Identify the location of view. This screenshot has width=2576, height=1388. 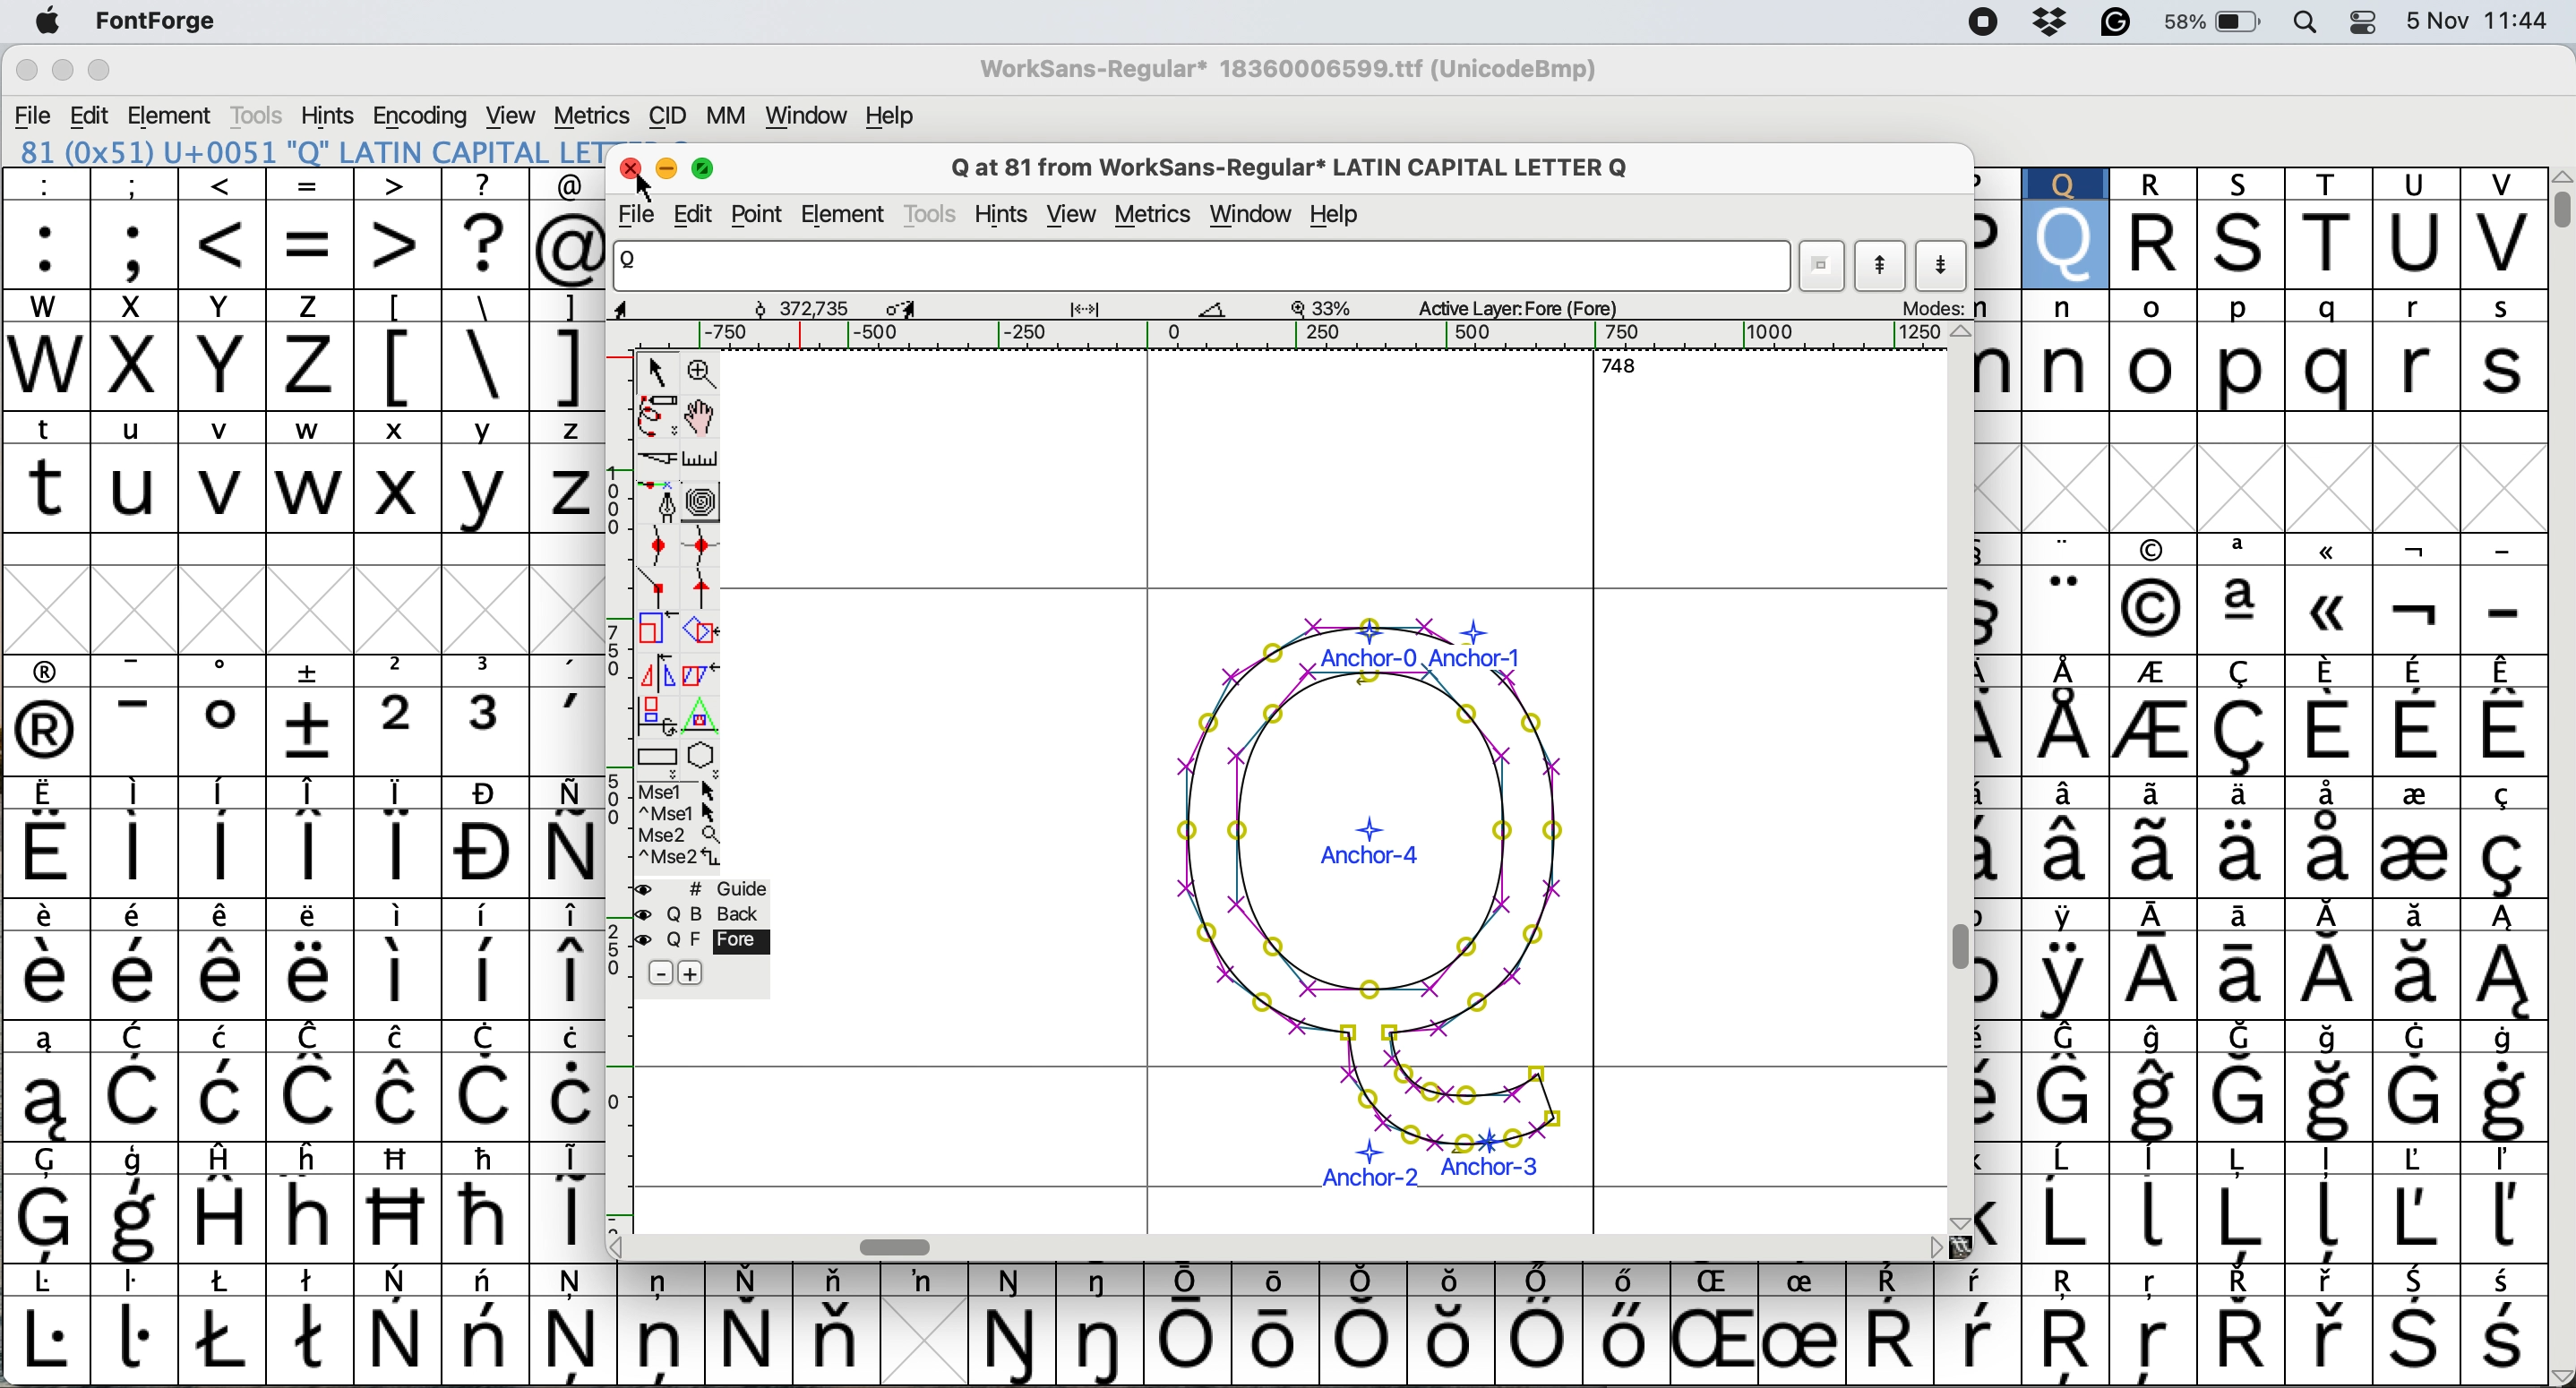
(1073, 212).